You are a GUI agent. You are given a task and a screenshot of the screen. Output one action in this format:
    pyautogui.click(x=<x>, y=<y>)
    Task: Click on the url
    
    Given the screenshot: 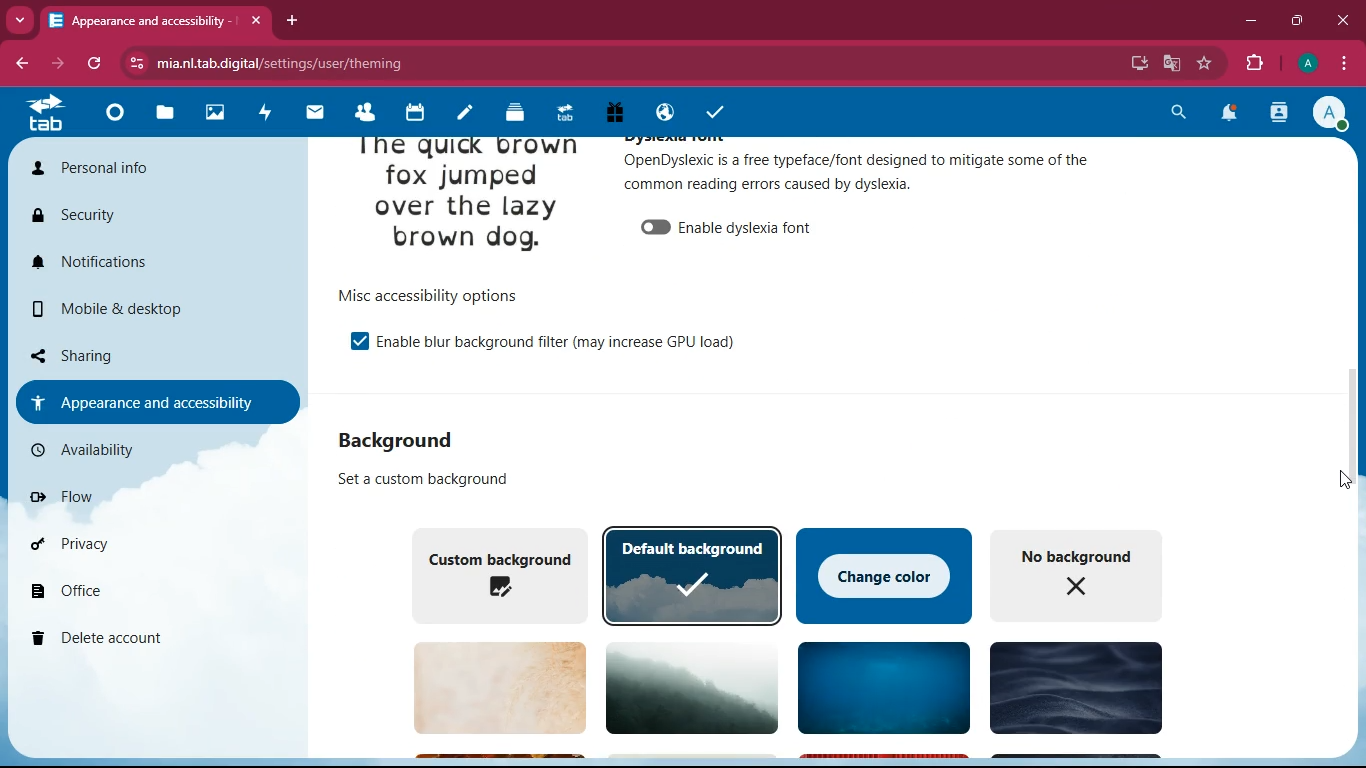 What is the action you would take?
    pyautogui.click(x=283, y=64)
    